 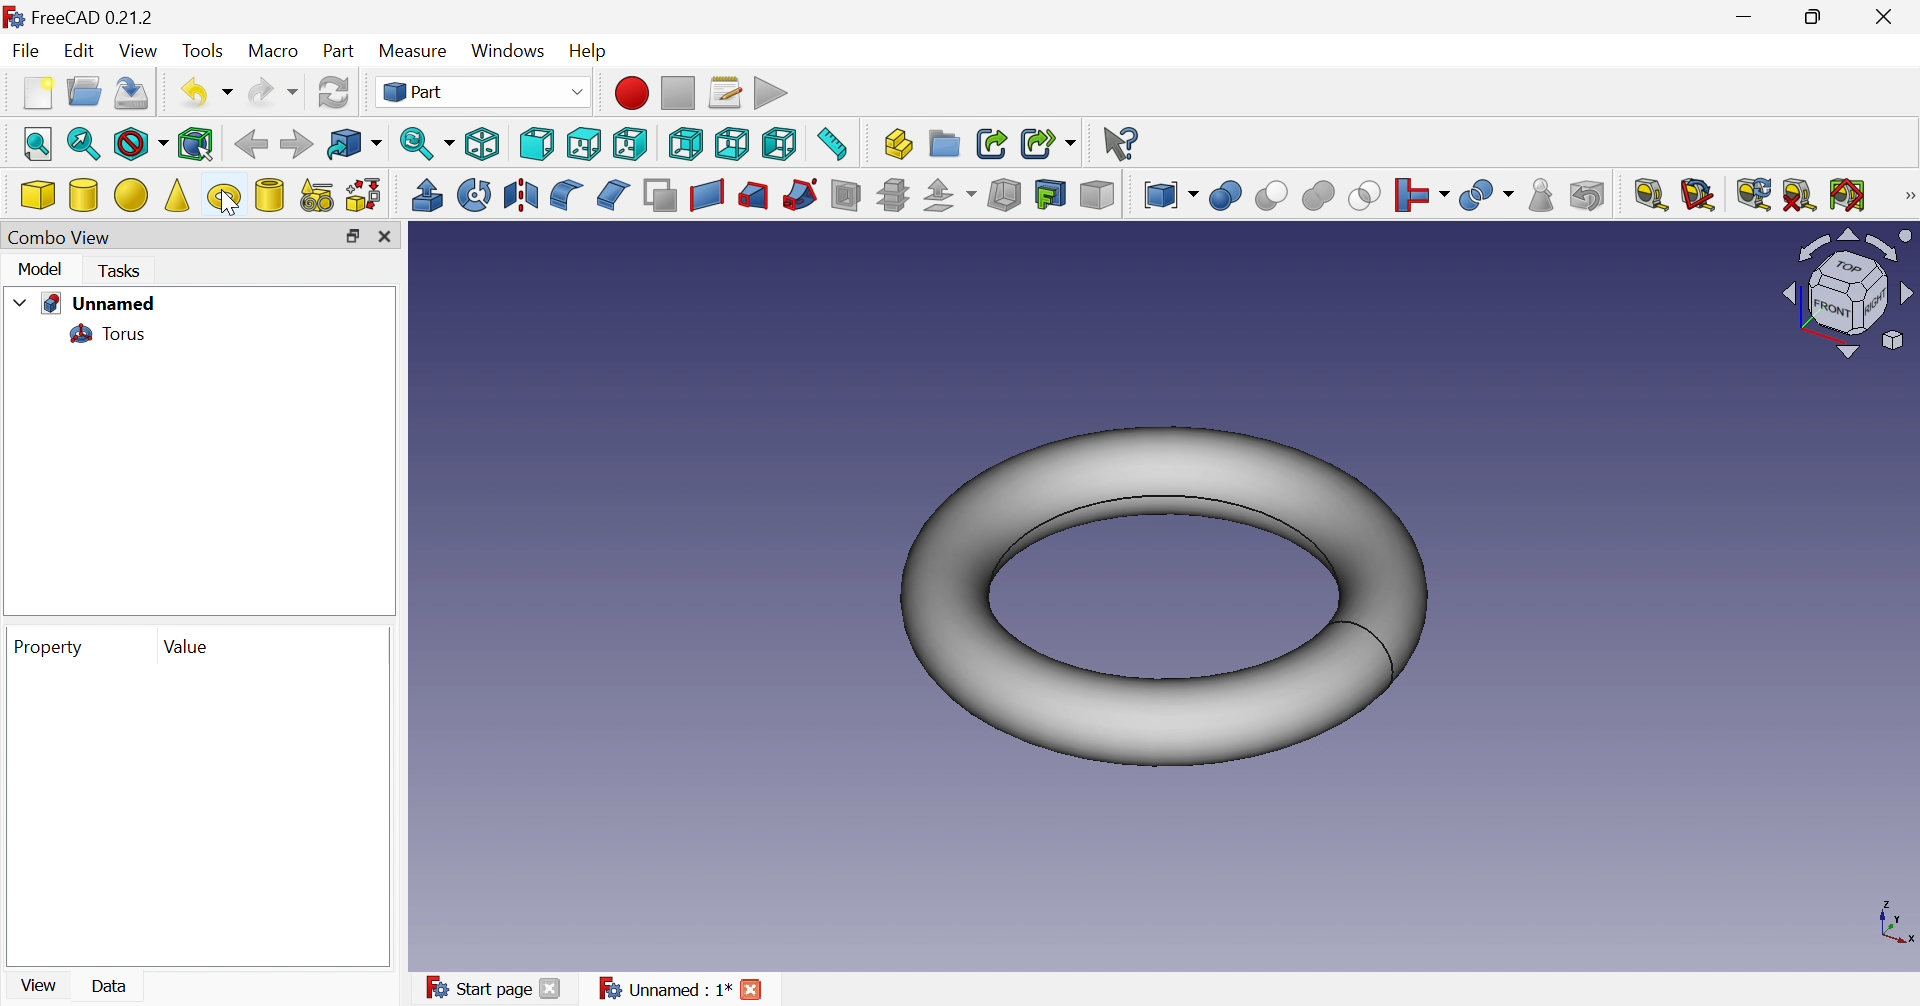 What do you see at coordinates (1815, 21) in the screenshot?
I see `Restore down` at bounding box center [1815, 21].